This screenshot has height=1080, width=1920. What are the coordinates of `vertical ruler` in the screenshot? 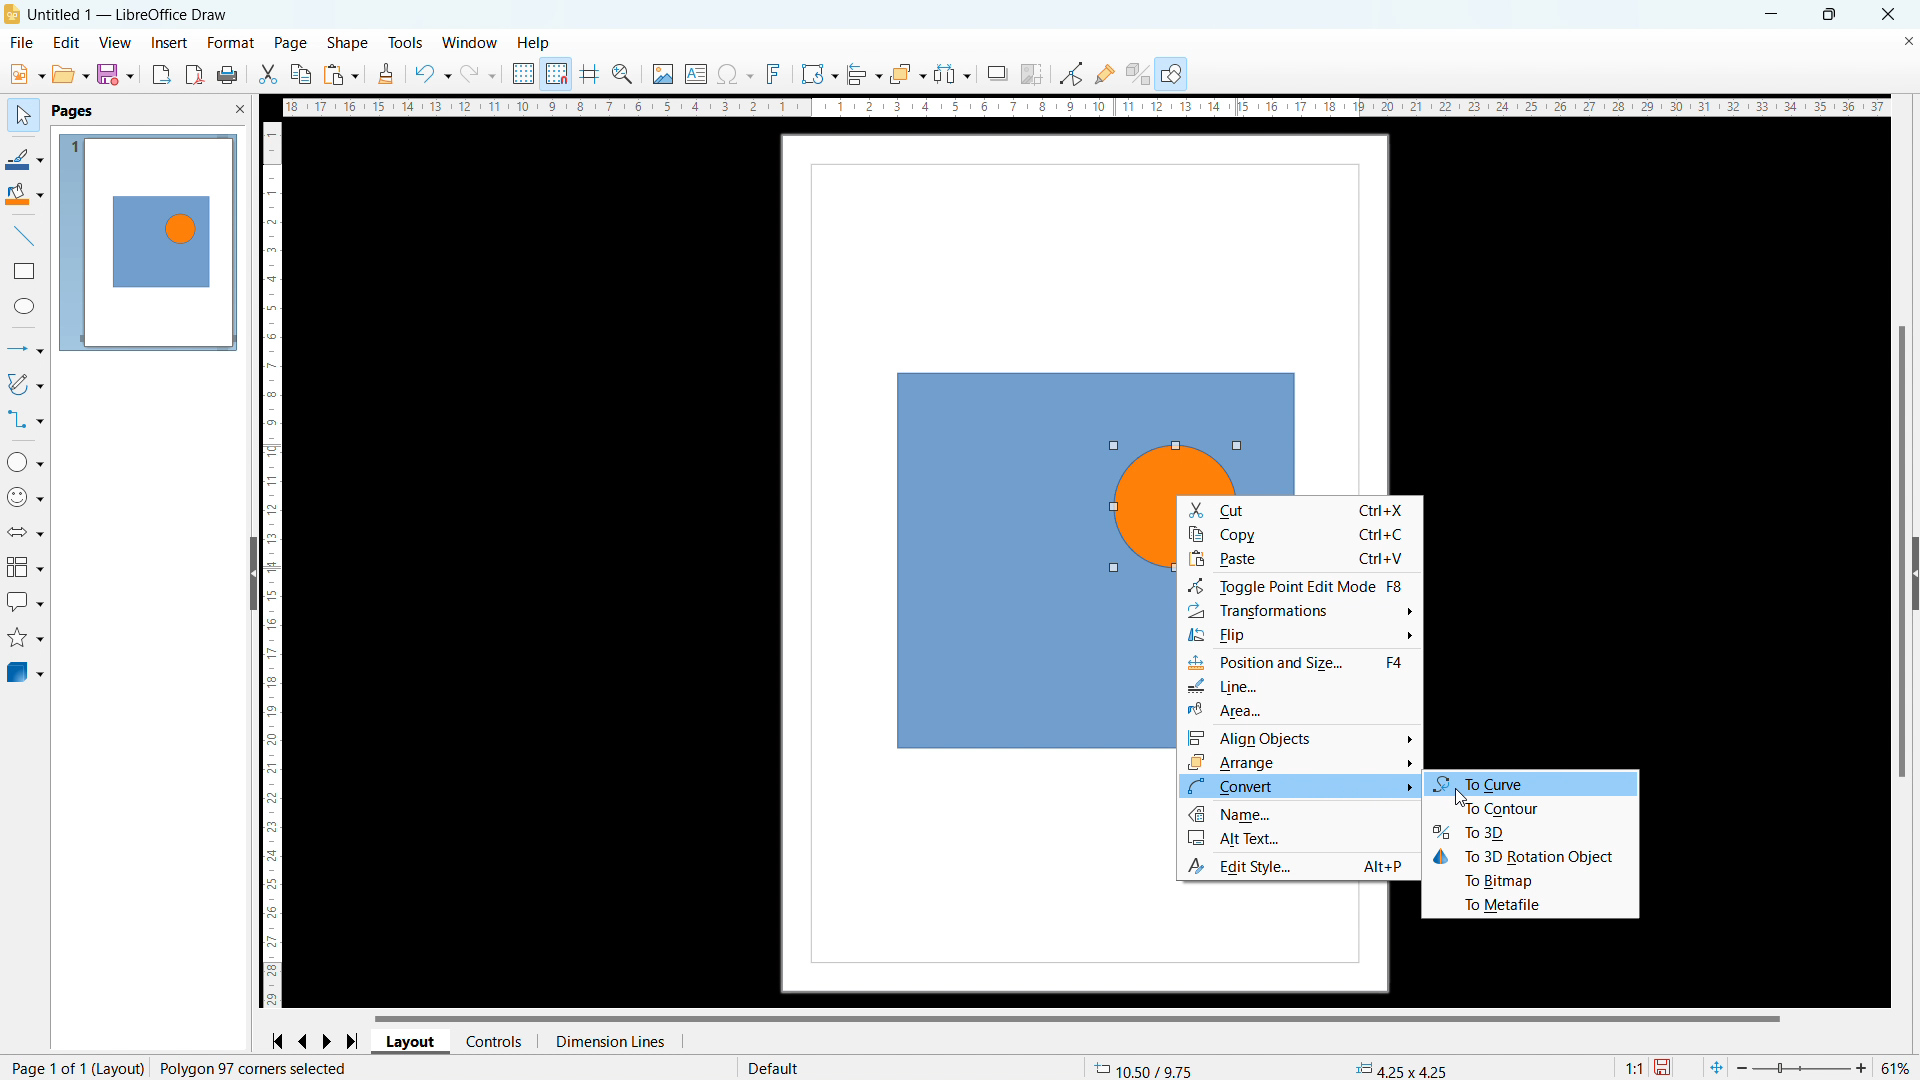 It's located at (275, 565).